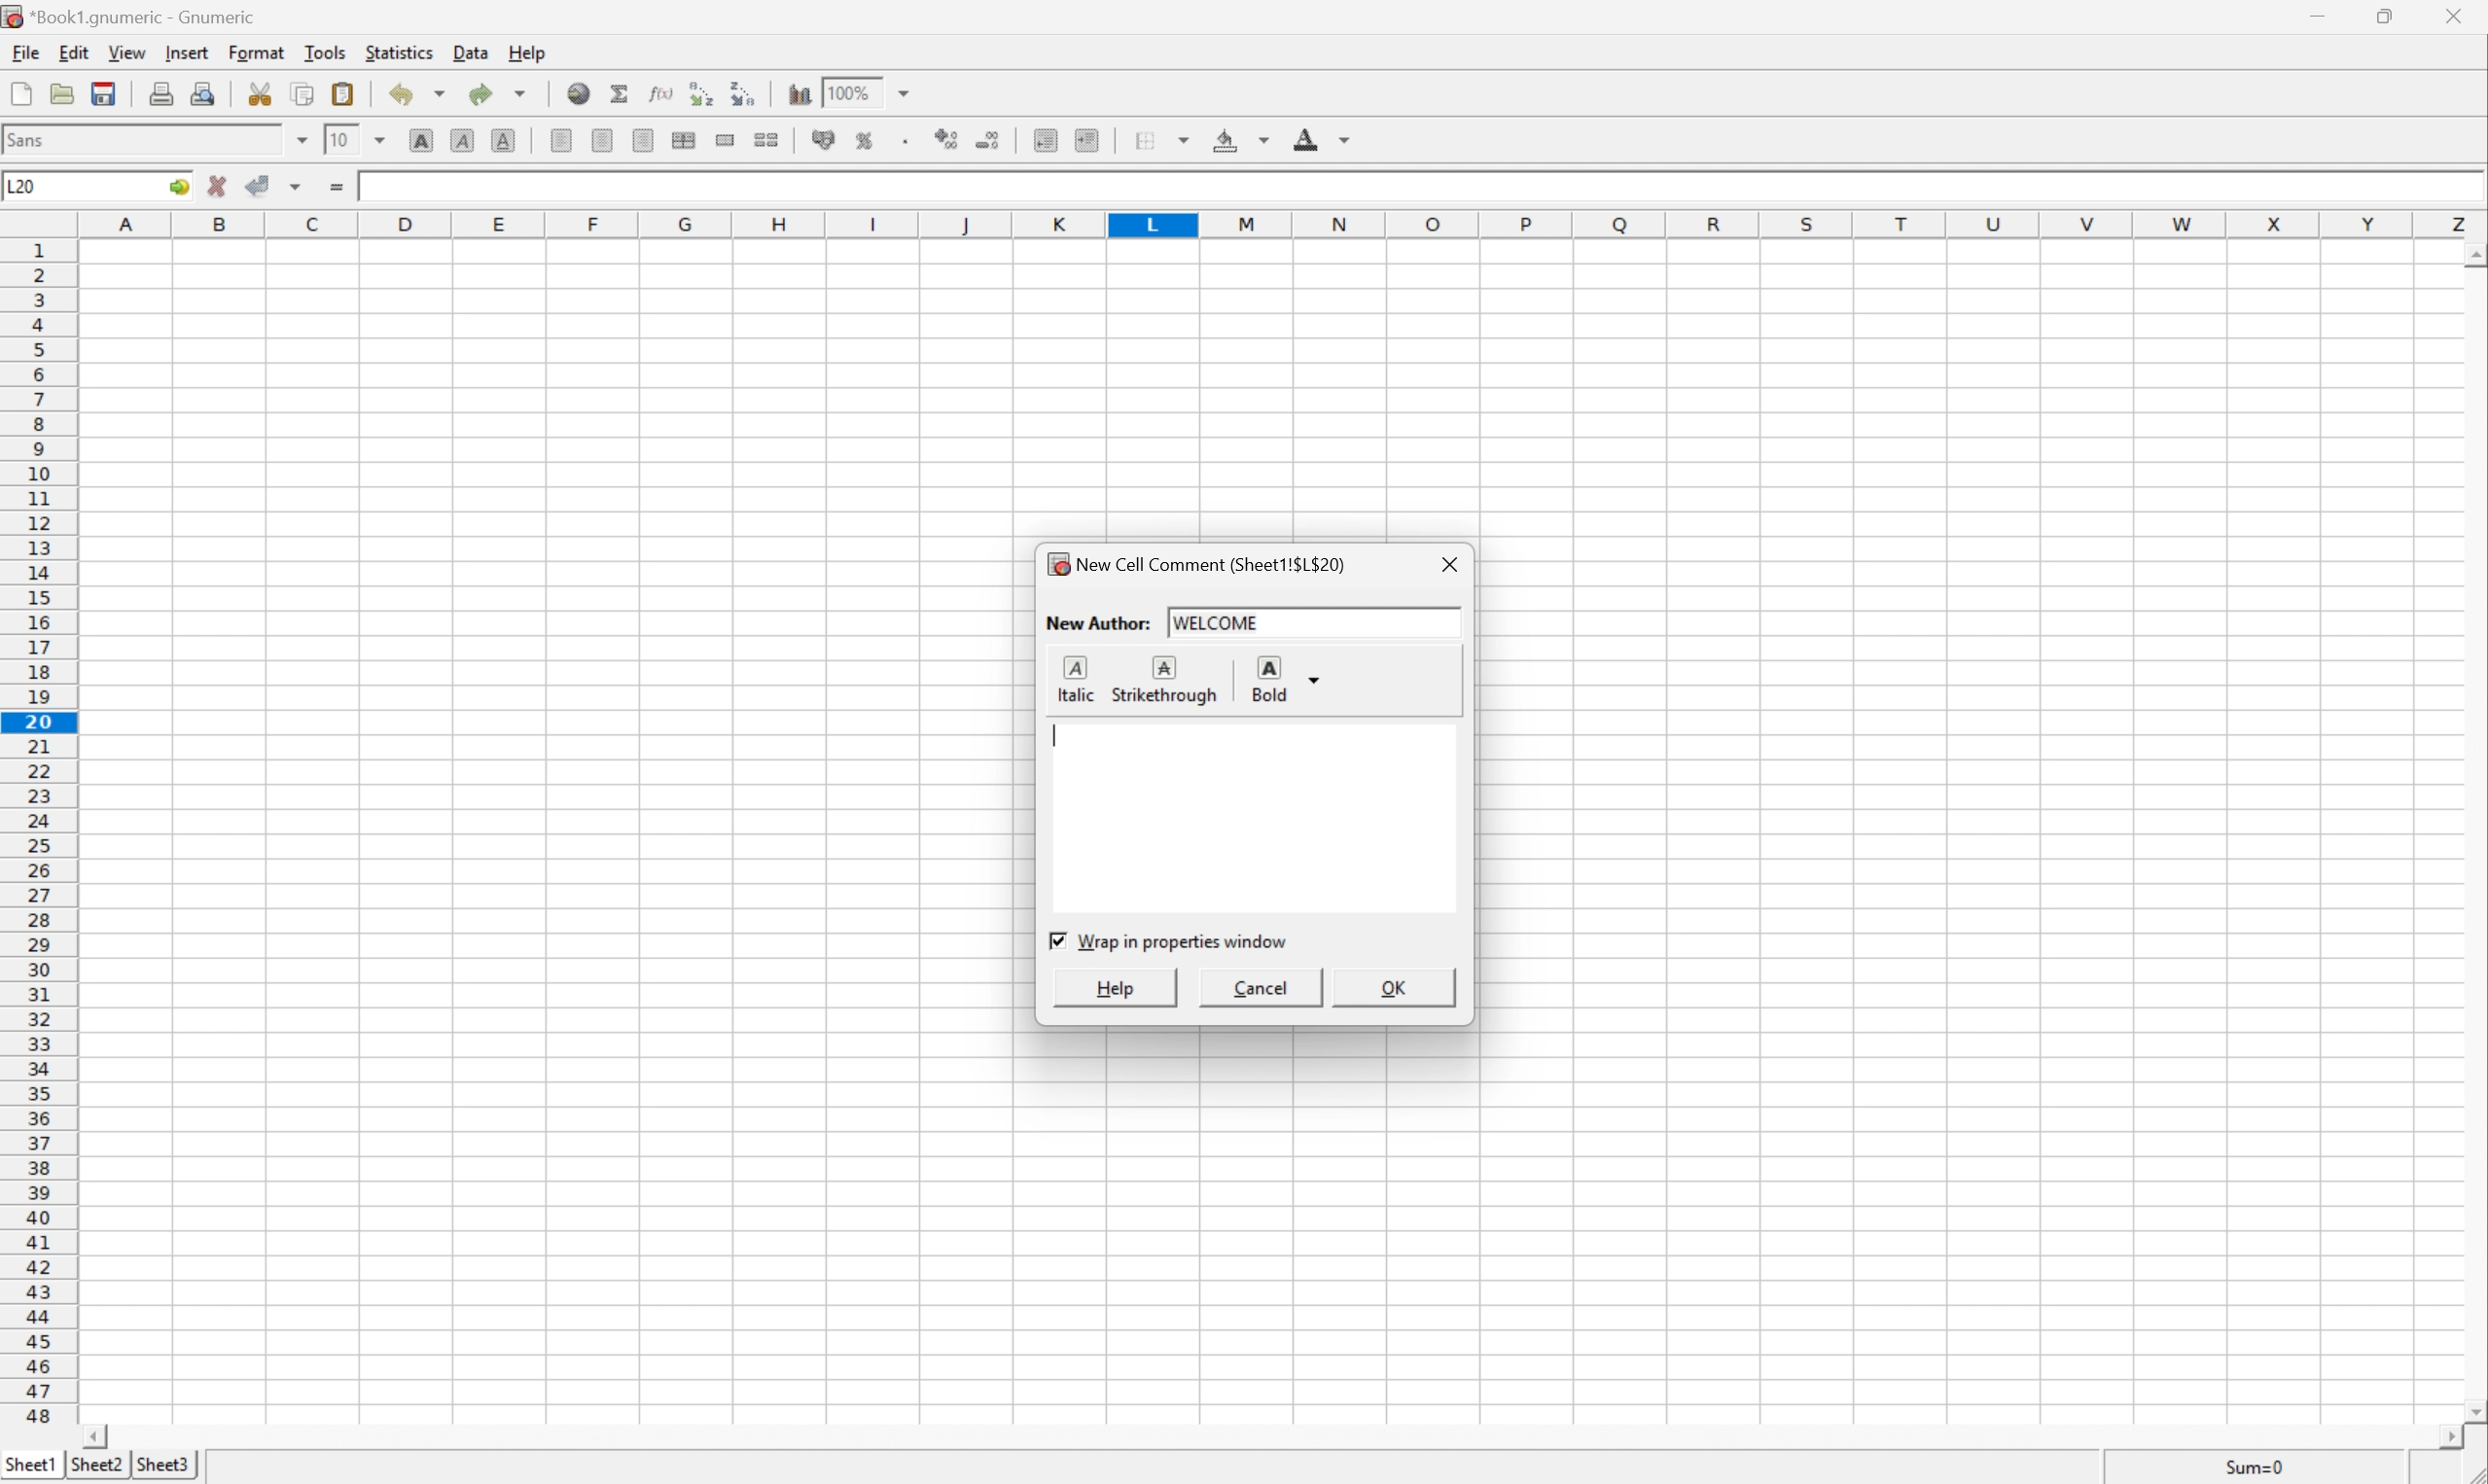 The width and height of the screenshot is (2488, 1484). I want to click on Italic, so click(1076, 676).